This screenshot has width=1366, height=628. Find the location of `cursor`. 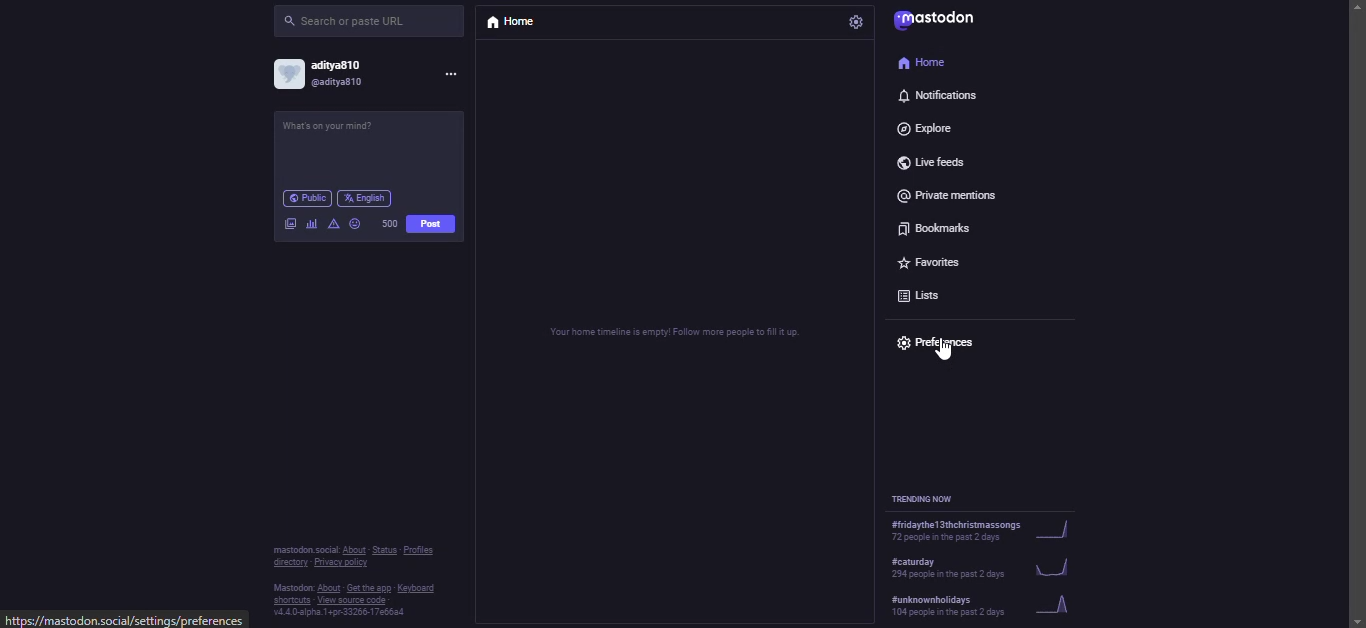

cursor is located at coordinates (941, 353).